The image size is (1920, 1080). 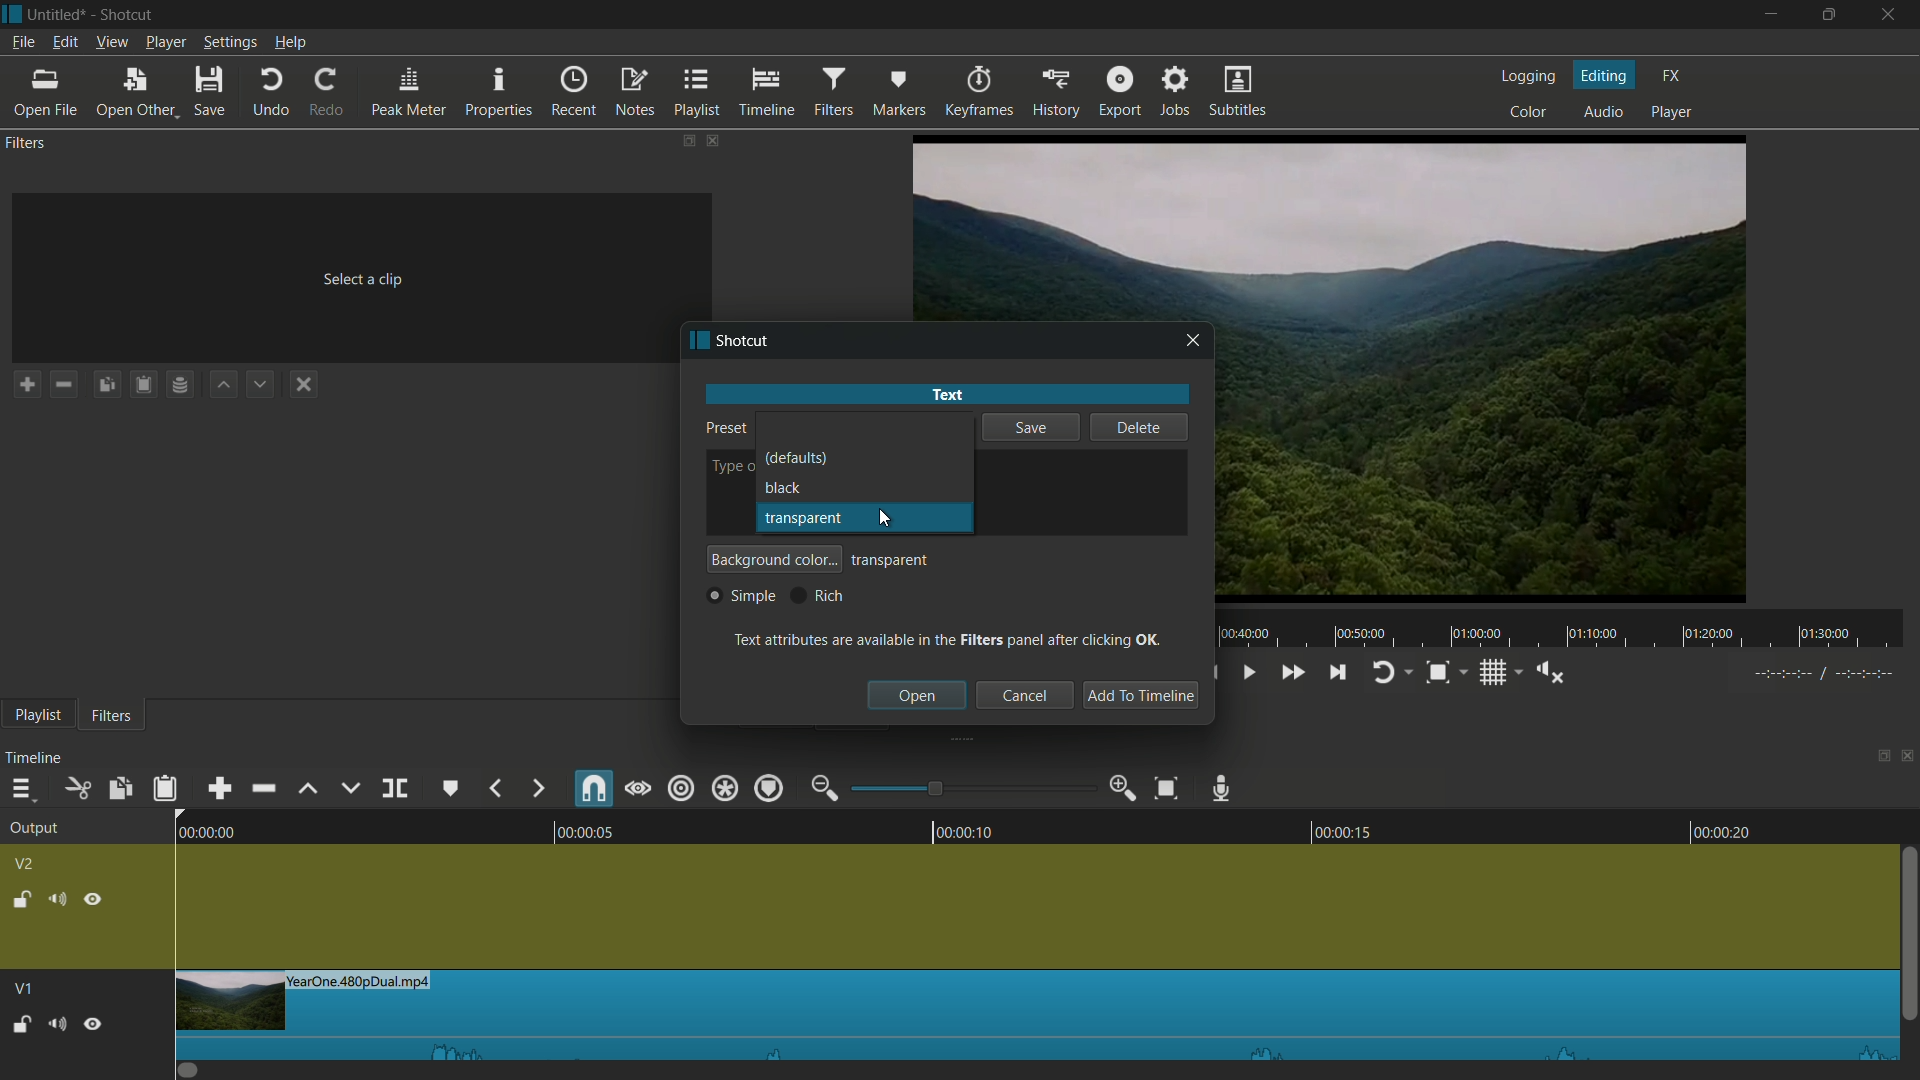 I want to click on skip to the next point, so click(x=1339, y=673).